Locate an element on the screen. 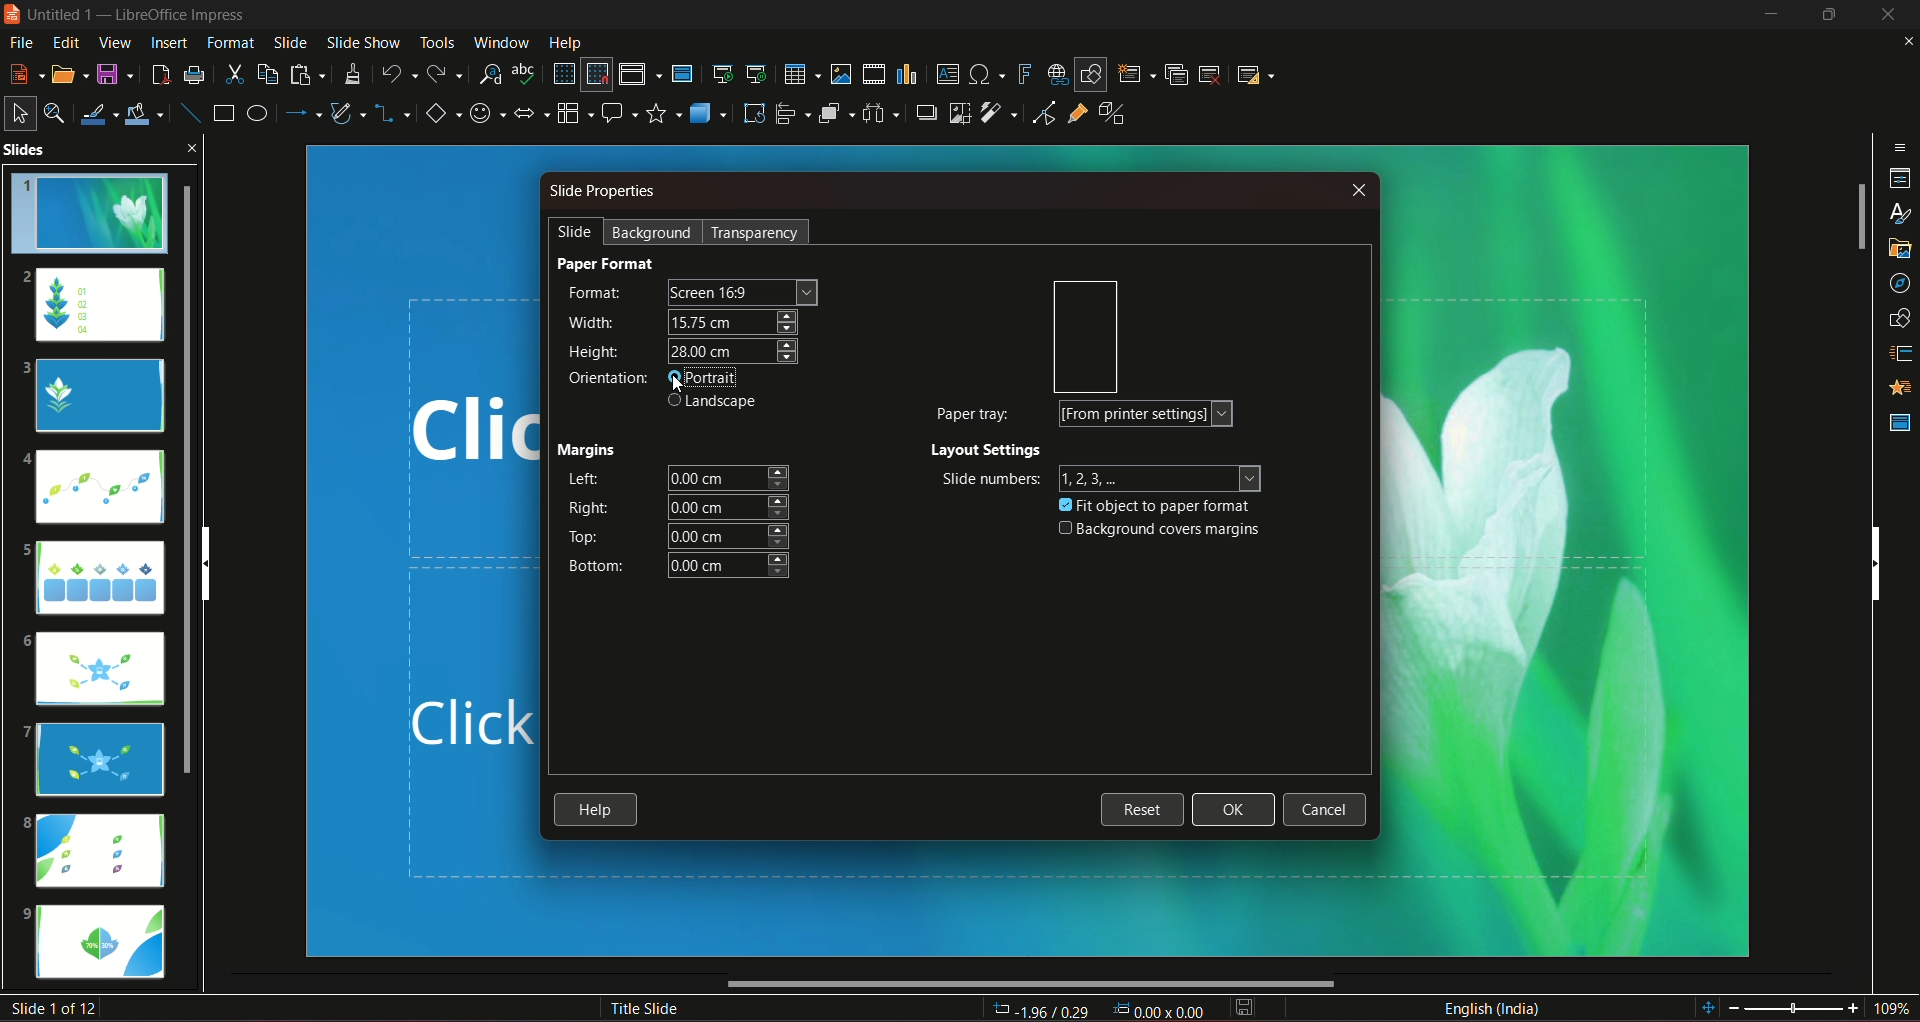 The image size is (1920, 1022). background covers margins is located at coordinates (1156, 530).